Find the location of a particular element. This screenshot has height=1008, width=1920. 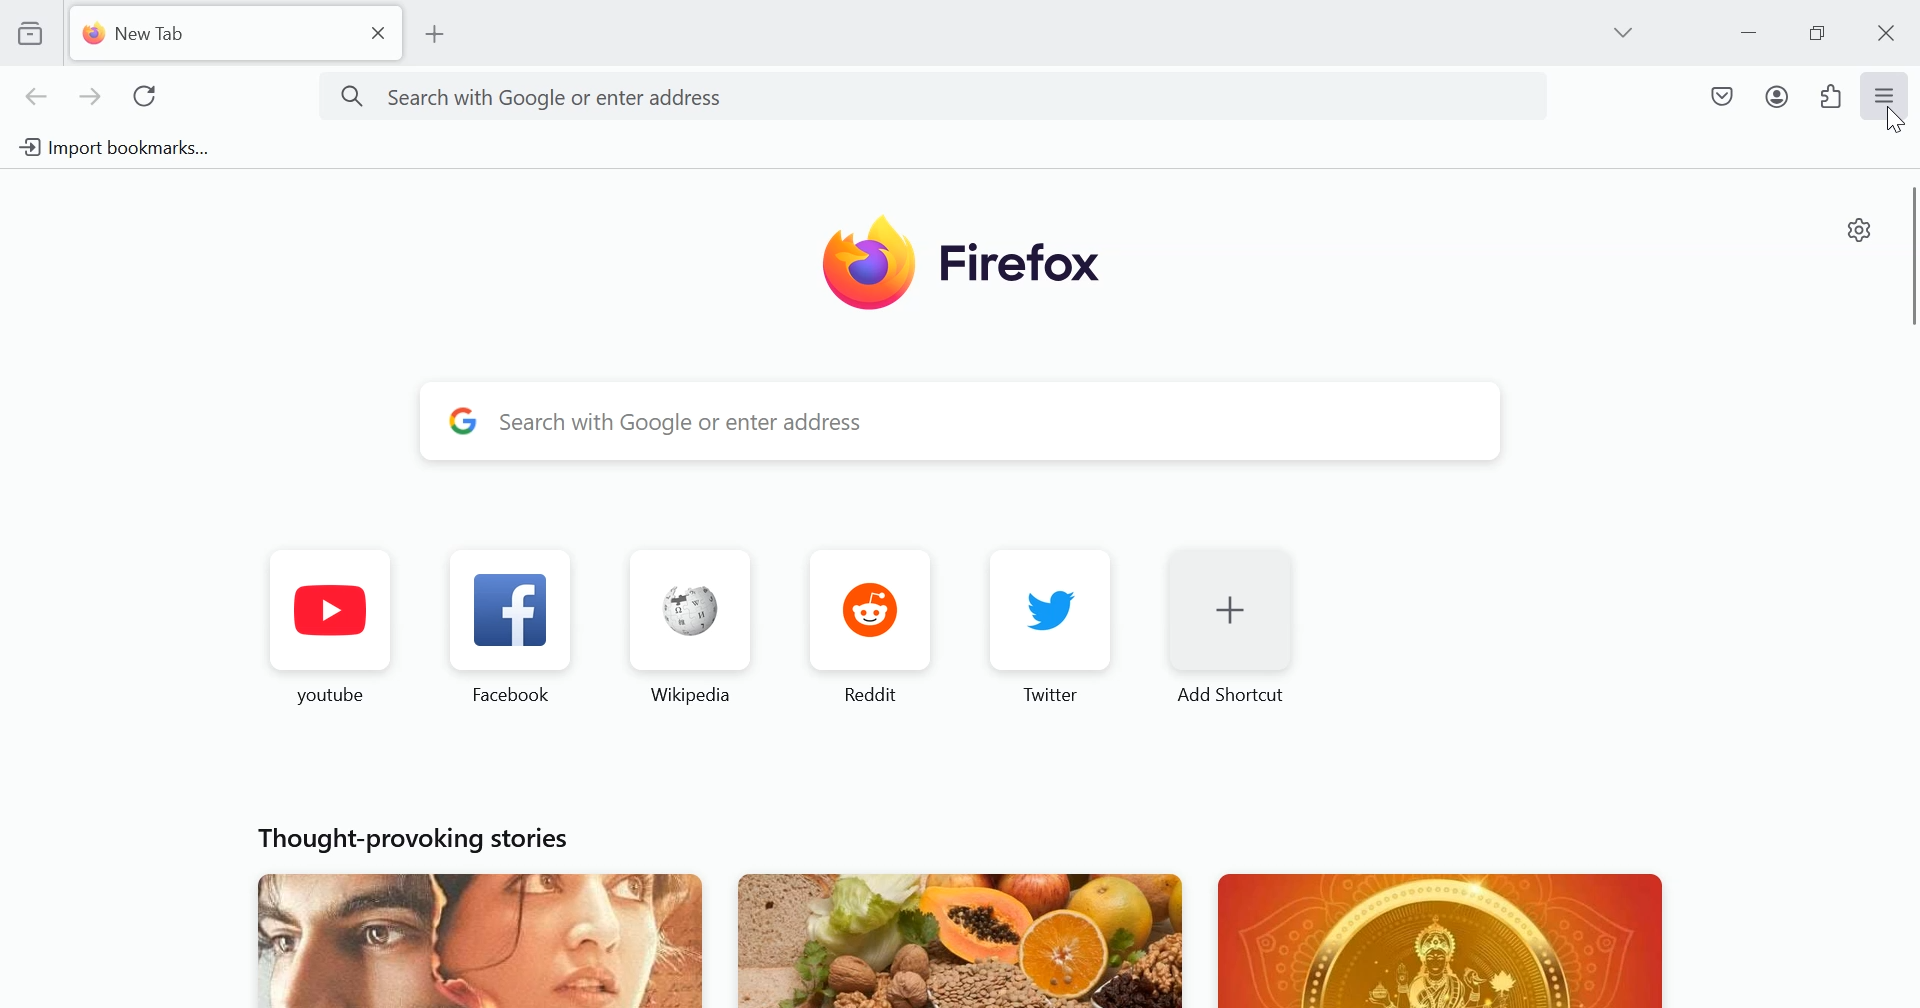

Add shortcut is located at coordinates (1230, 627).